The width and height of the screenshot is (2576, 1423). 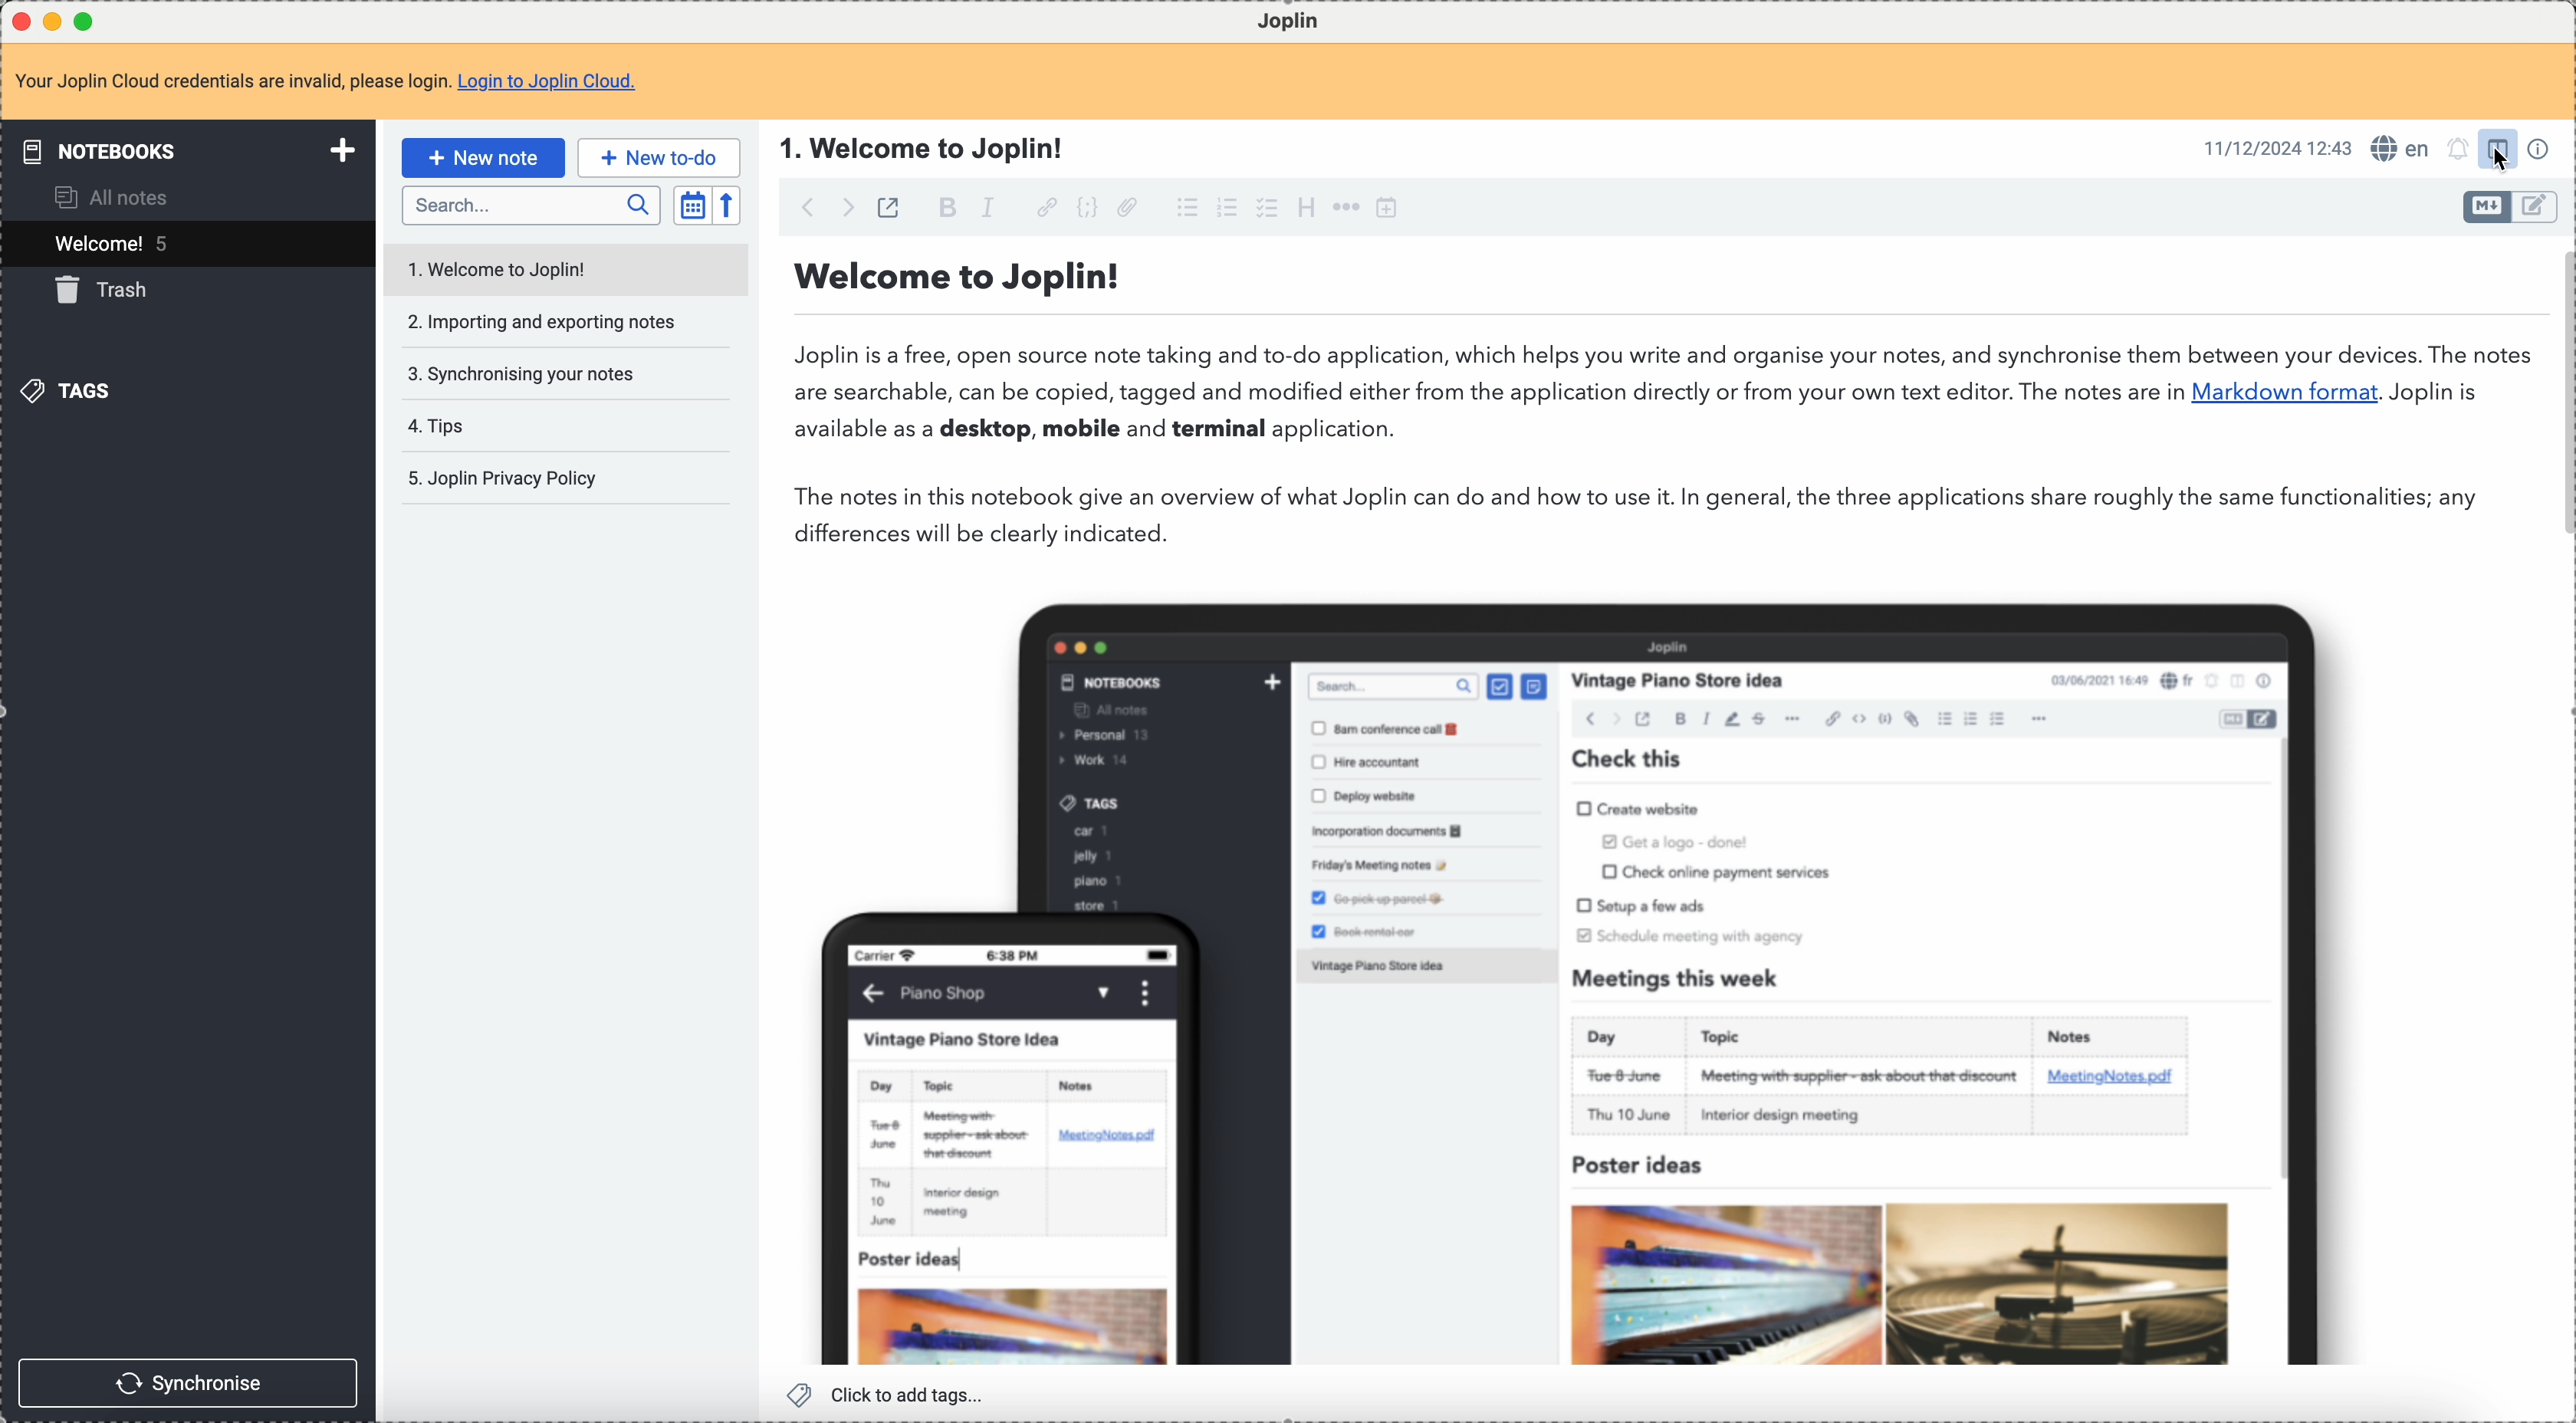 What do you see at coordinates (539, 322) in the screenshot?
I see `importing and exporting notes` at bounding box center [539, 322].